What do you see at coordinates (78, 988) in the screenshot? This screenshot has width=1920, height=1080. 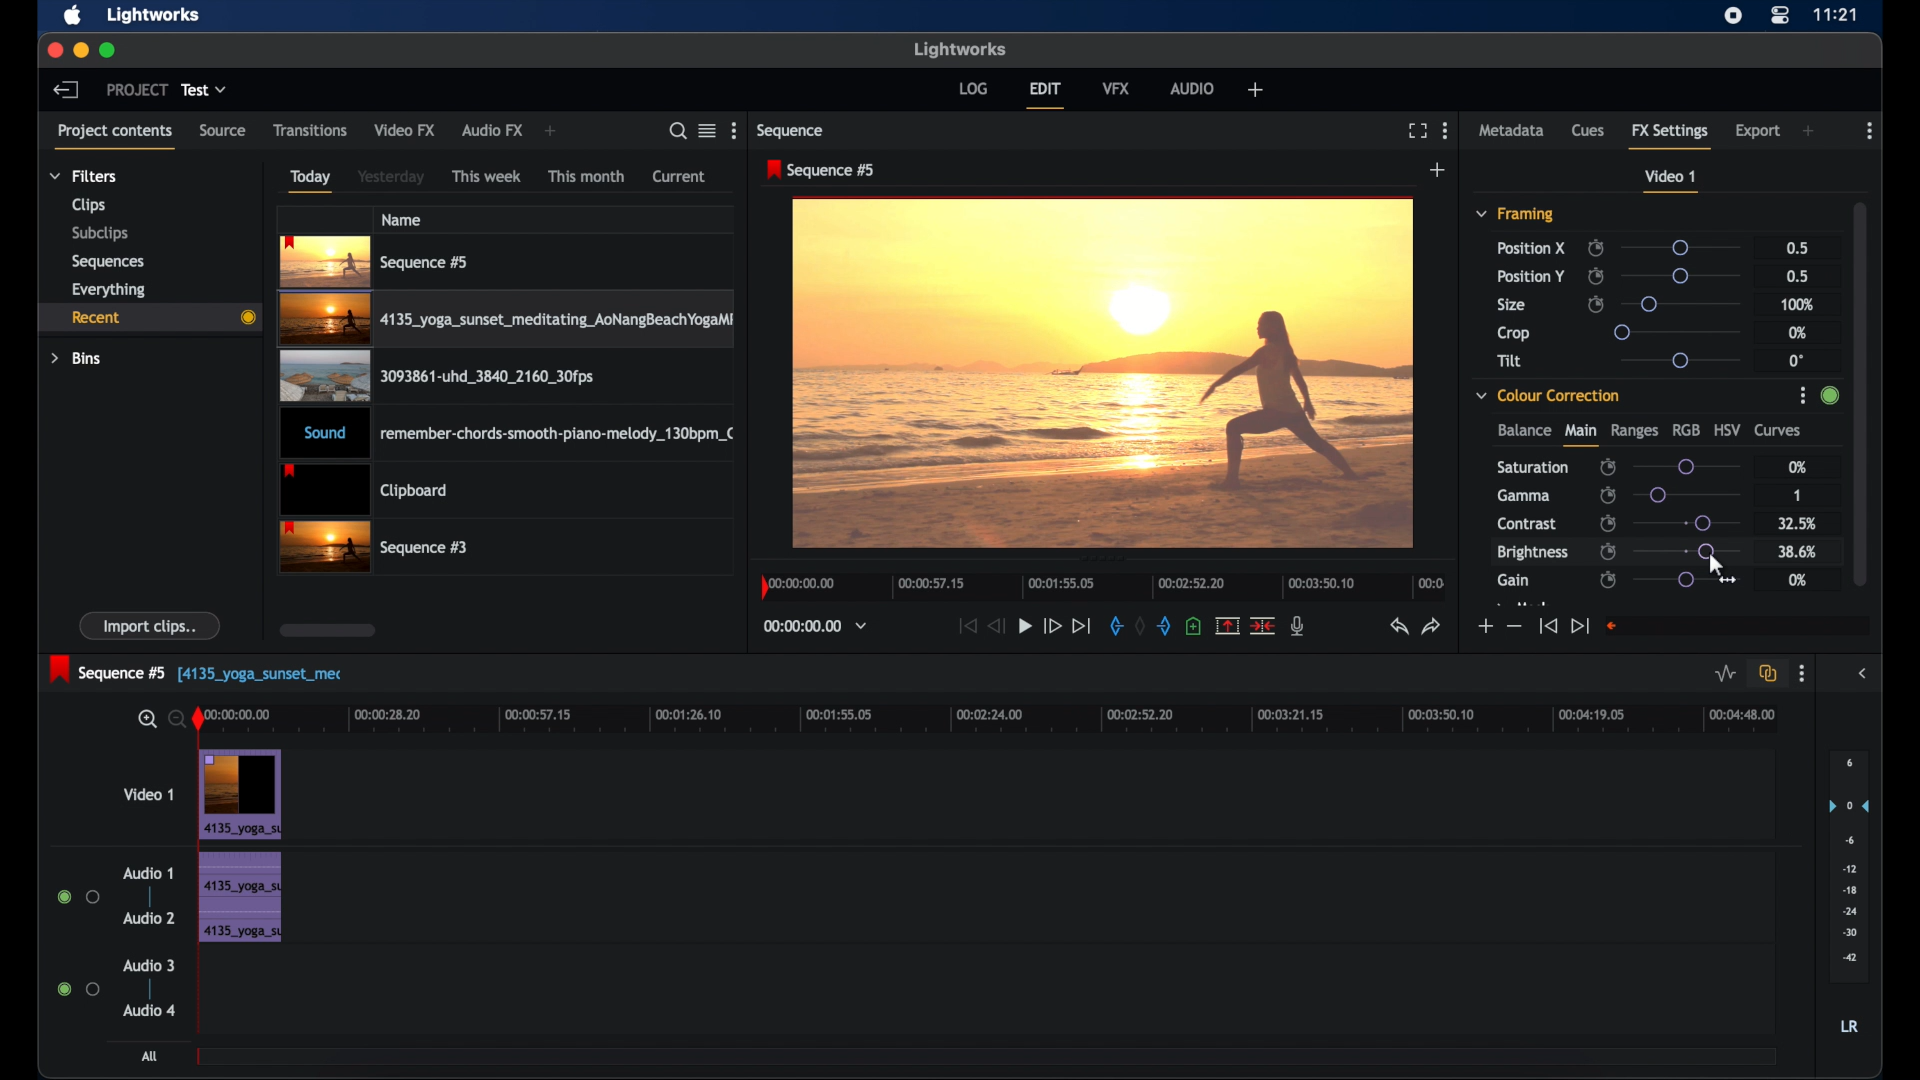 I see `radio button` at bounding box center [78, 988].